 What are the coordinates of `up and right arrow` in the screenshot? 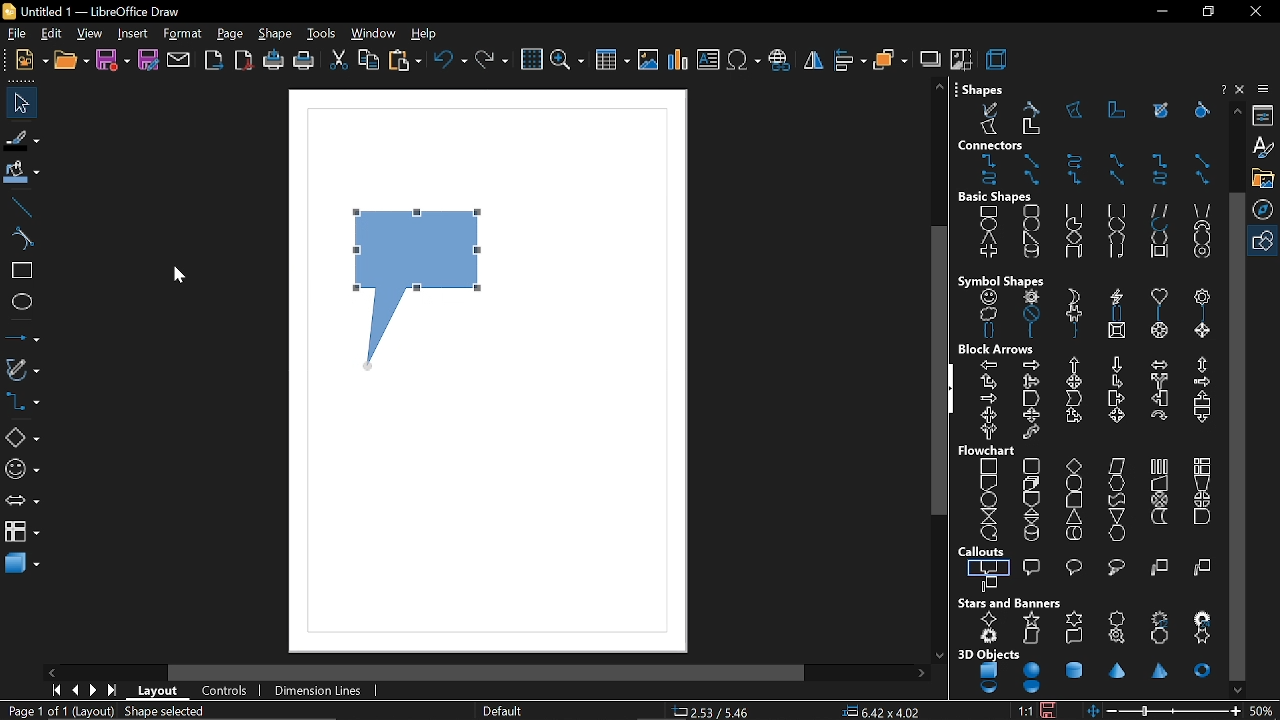 It's located at (989, 381).